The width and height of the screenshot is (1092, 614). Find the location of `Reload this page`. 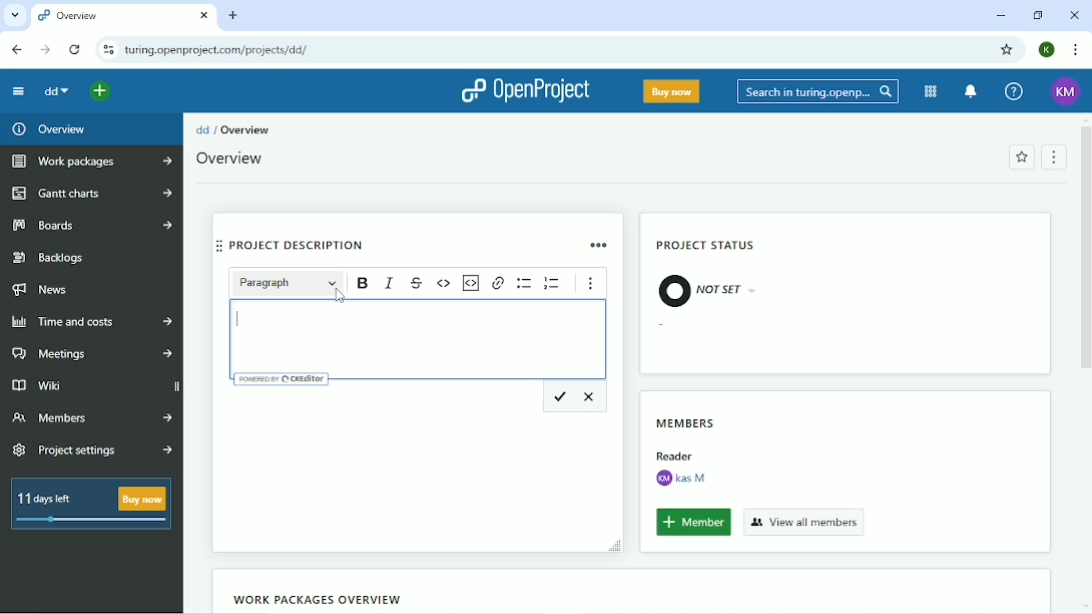

Reload this page is located at coordinates (76, 49).